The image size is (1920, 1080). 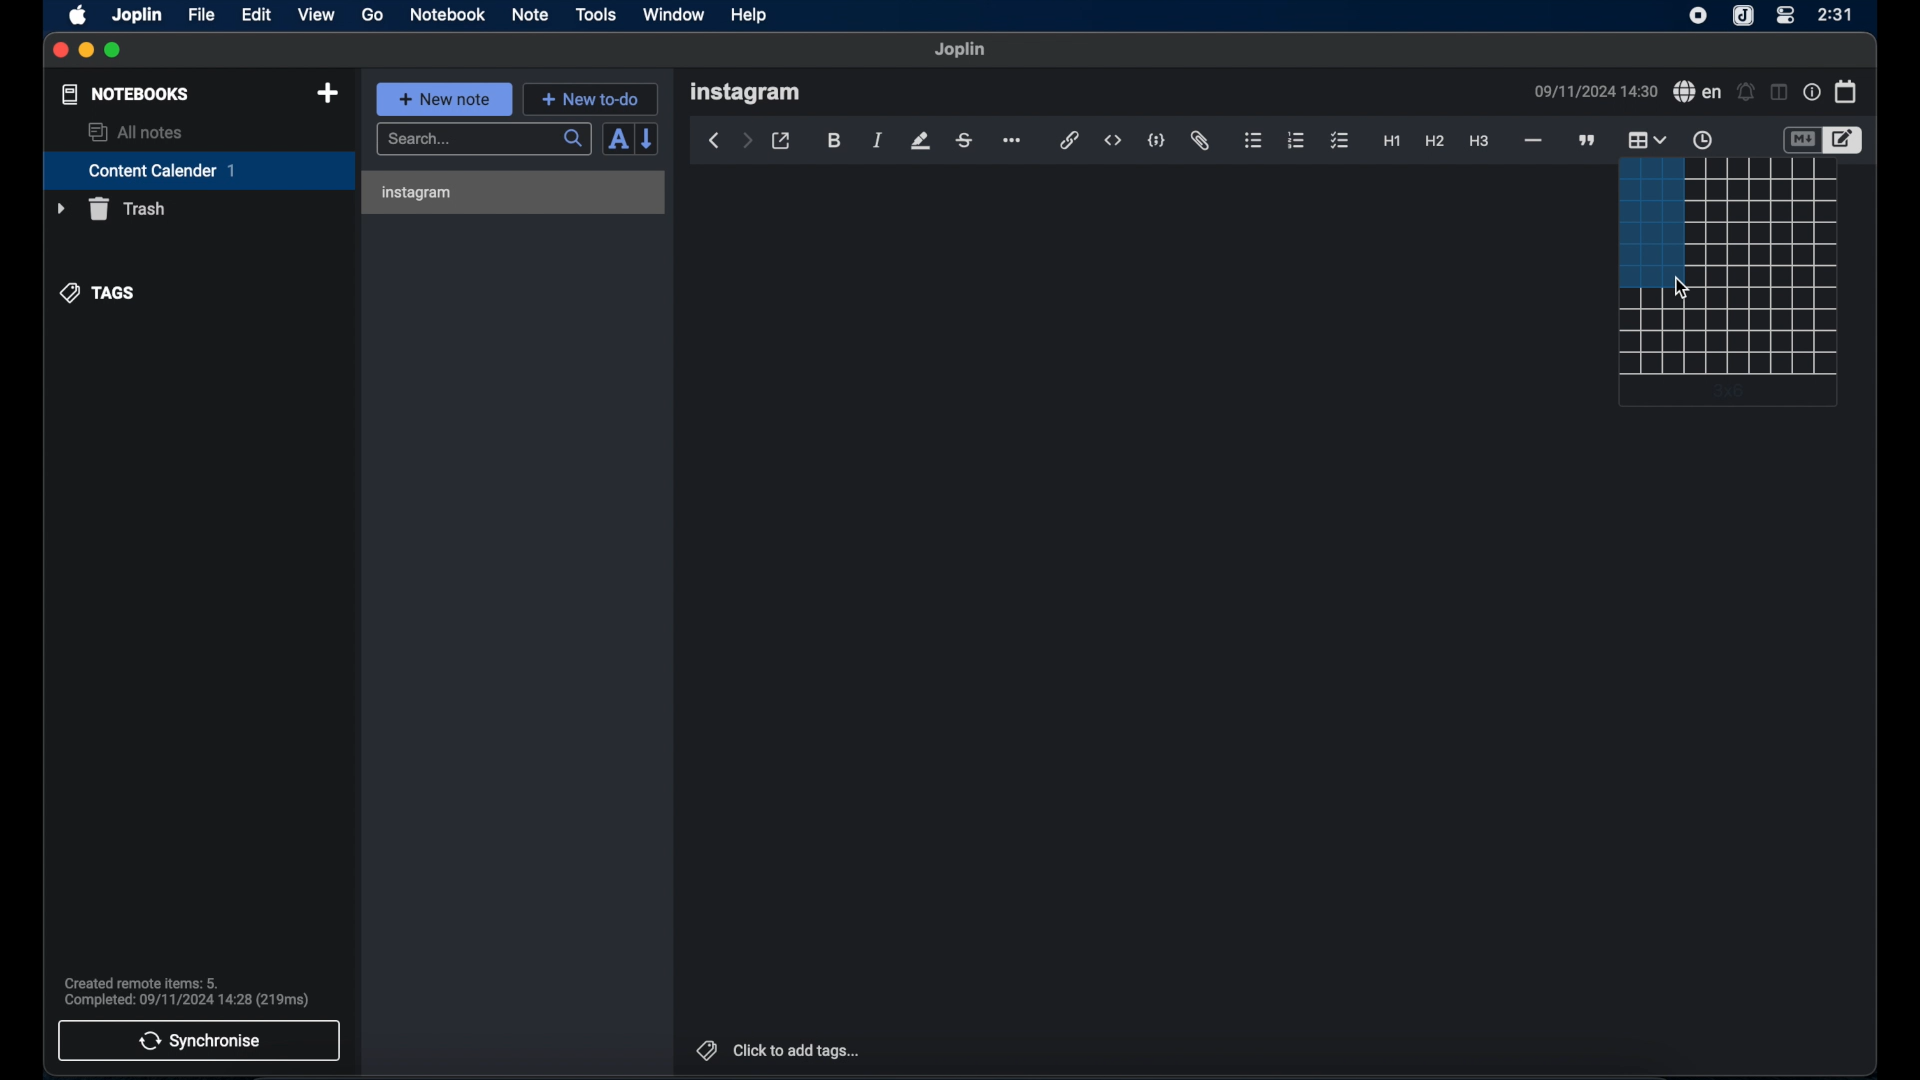 What do you see at coordinates (1392, 142) in the screenshot?
I see `heading 1` at bounding box center [1392, 142].